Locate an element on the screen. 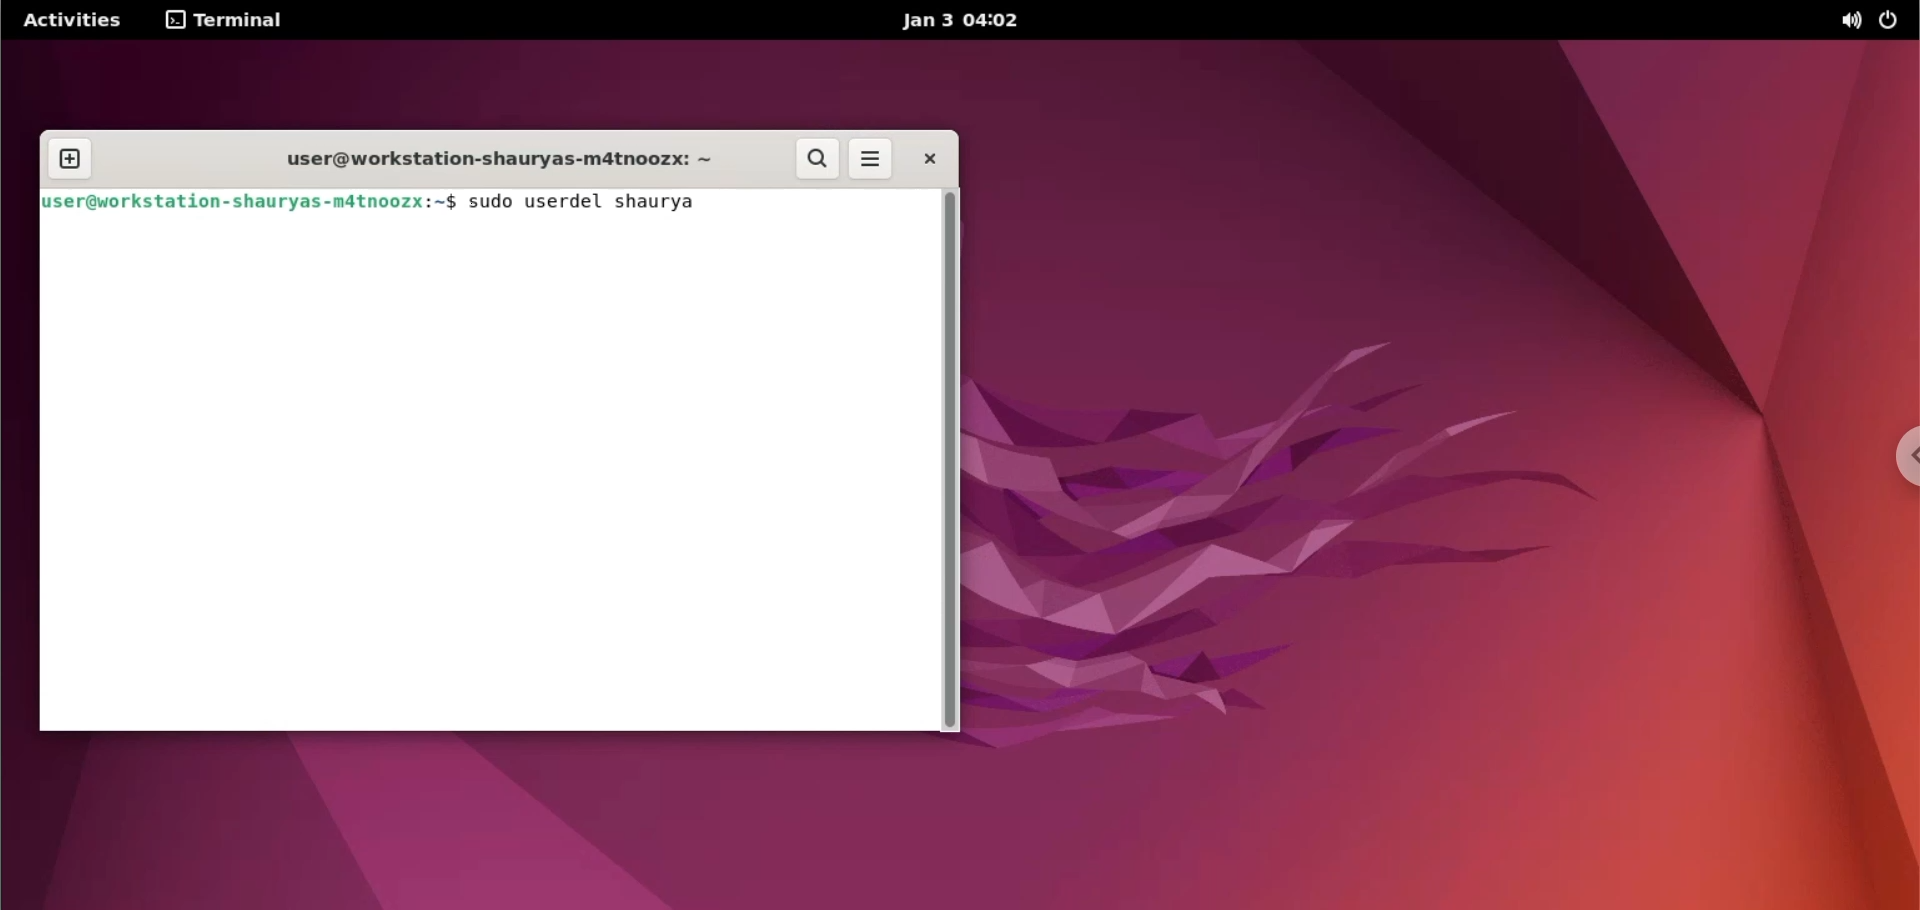  power options is located at coordinates (1894, 21).